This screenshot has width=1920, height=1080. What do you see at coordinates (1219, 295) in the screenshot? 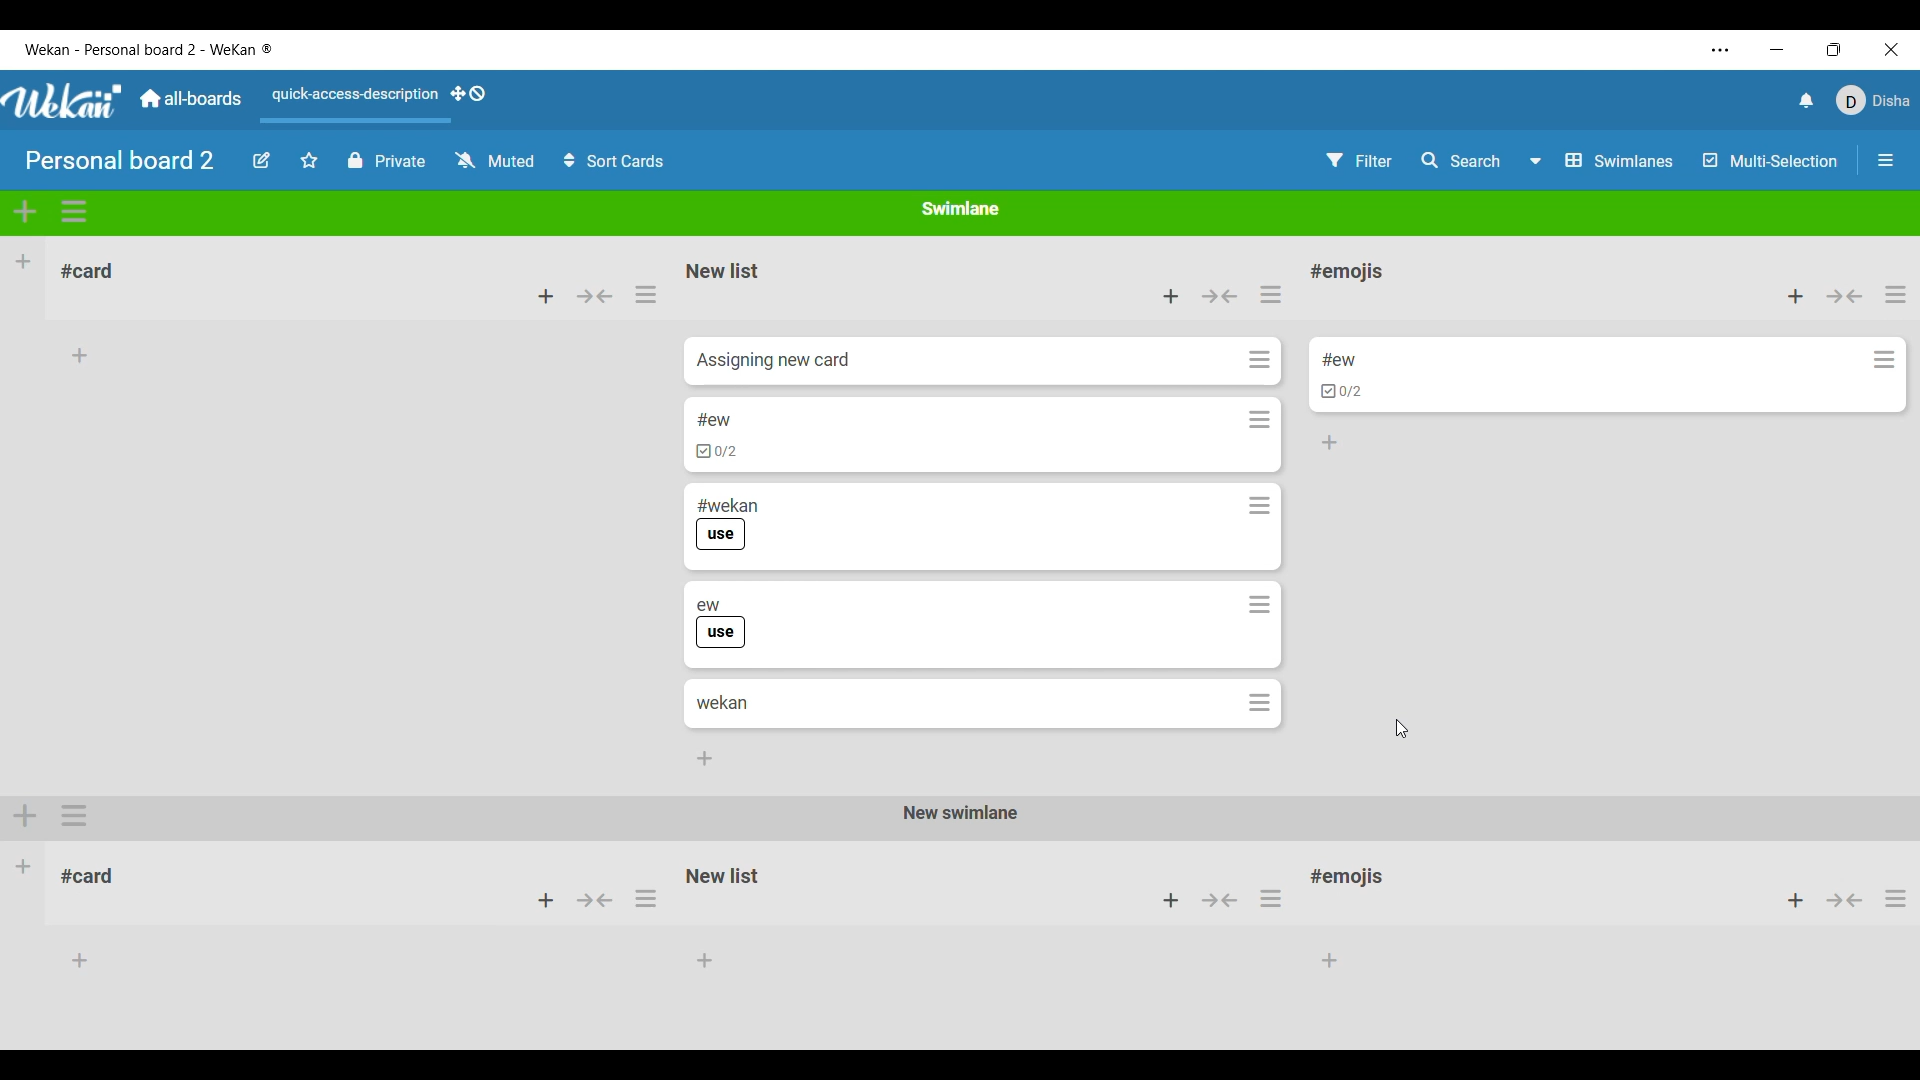
I see `Collapse` at bounding box center [1219, 295].